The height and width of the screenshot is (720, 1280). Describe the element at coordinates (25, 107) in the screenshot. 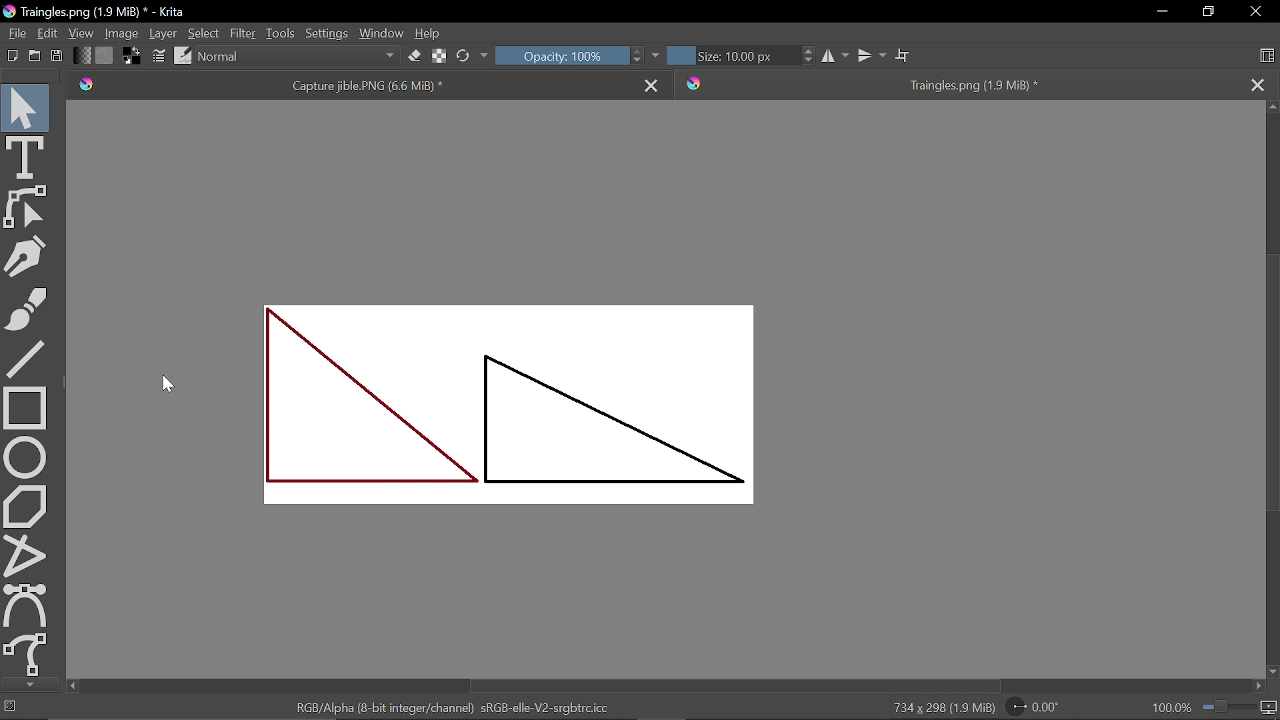

I see `Move tool` at that location.